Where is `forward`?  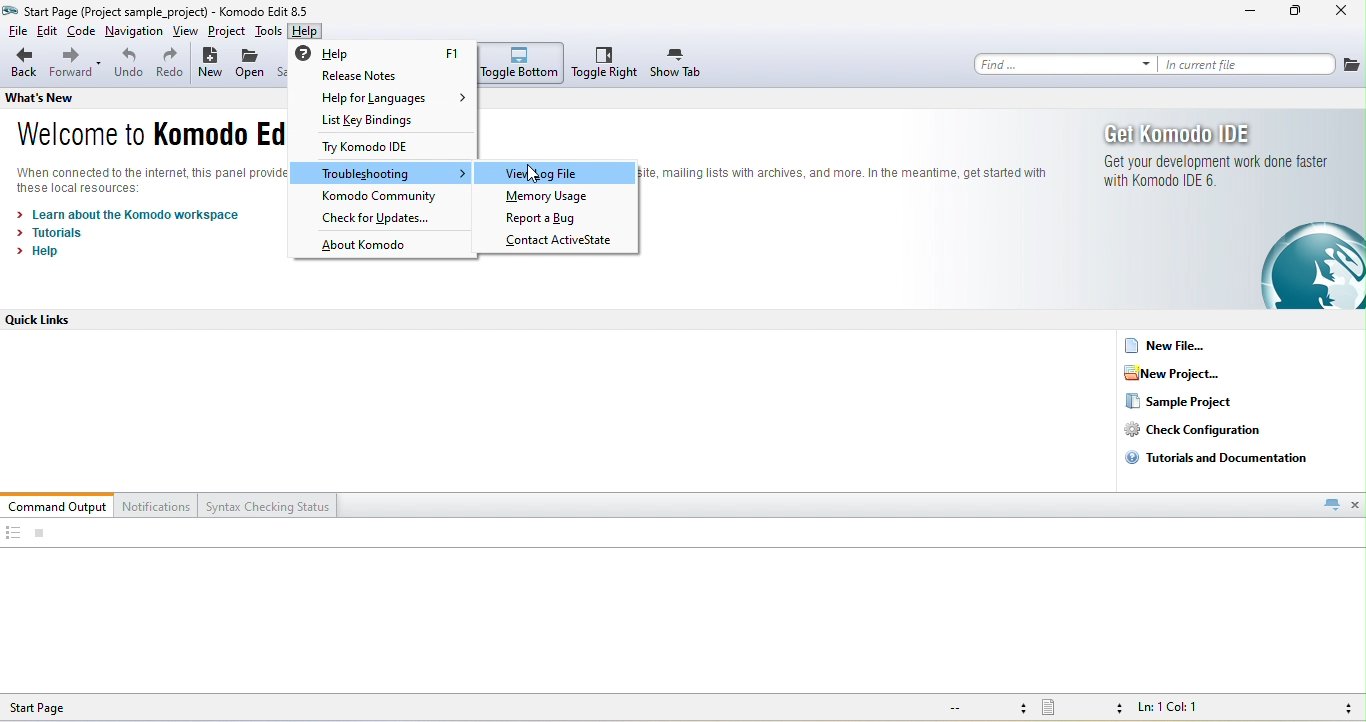 forward is located at coordinates (76, 65).